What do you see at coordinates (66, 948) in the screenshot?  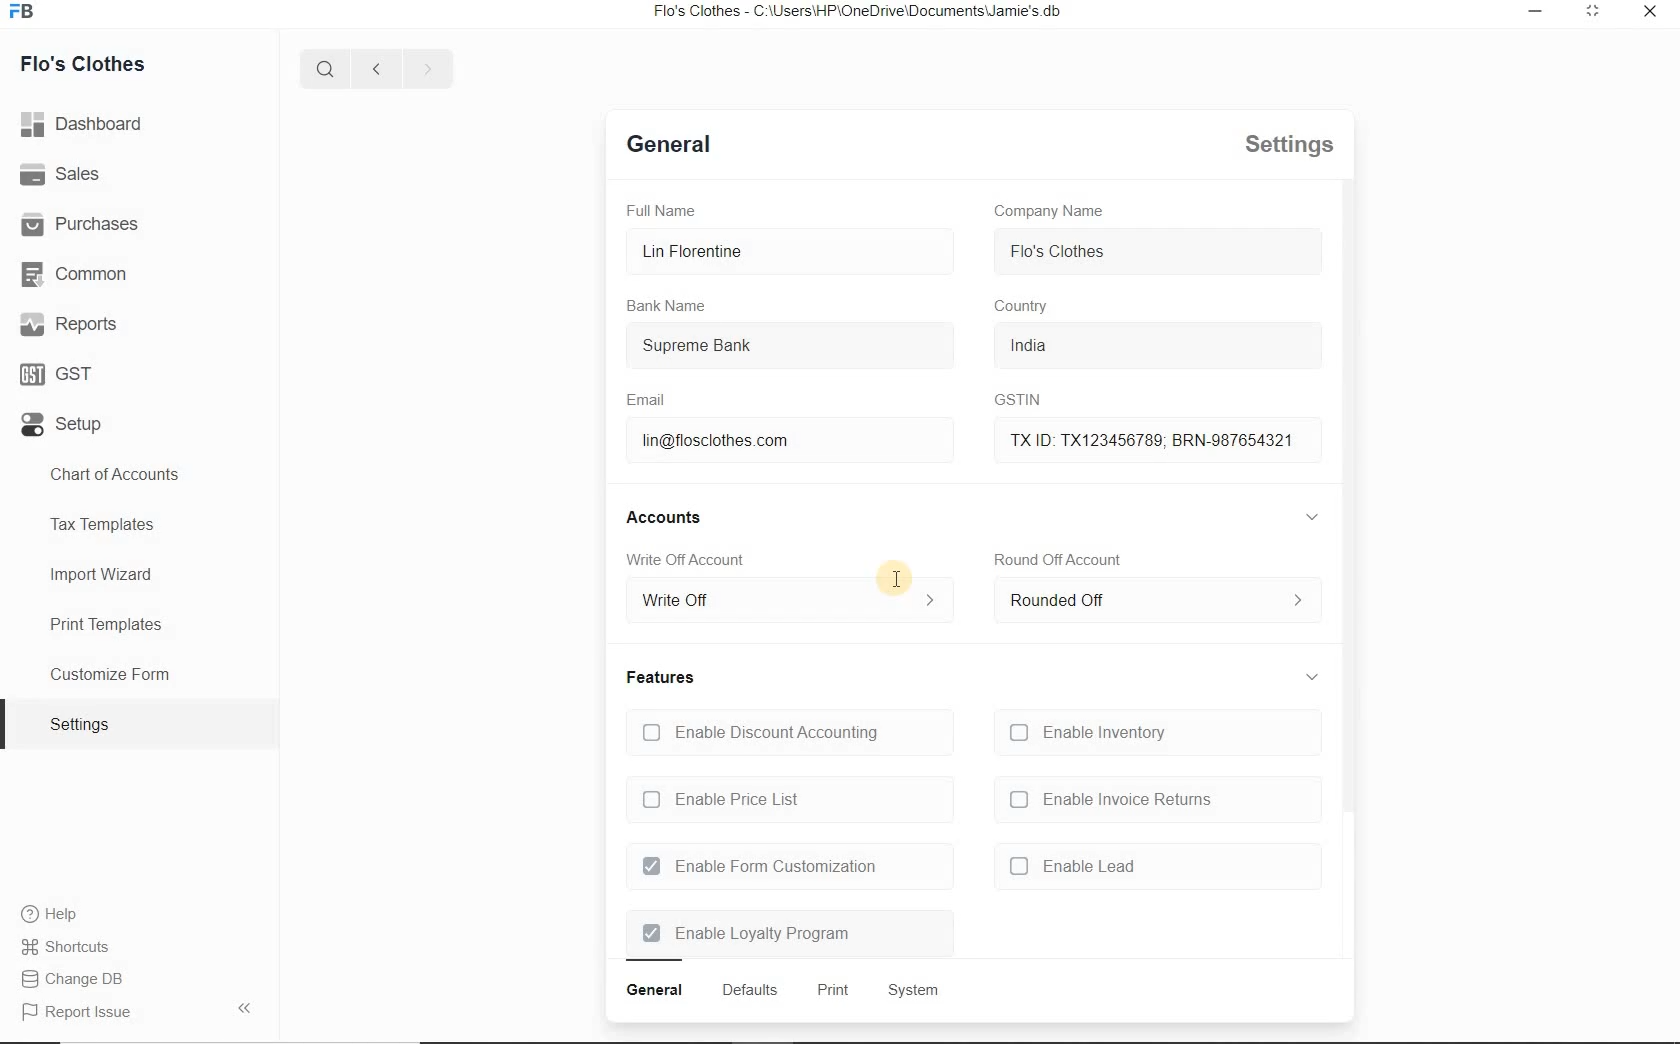 I see `Shortcuts` at bounding box center [66, 948].